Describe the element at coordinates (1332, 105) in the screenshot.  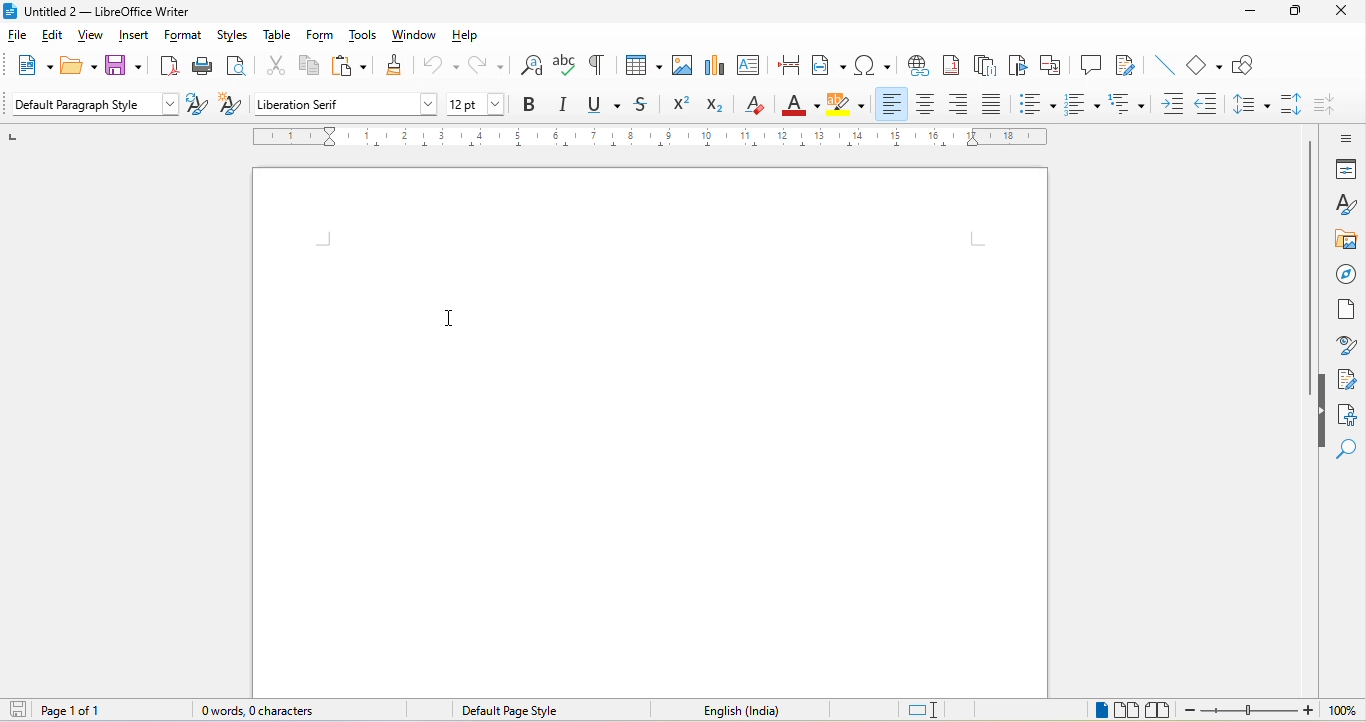
I see `decrease paragraph spacing` at that location.